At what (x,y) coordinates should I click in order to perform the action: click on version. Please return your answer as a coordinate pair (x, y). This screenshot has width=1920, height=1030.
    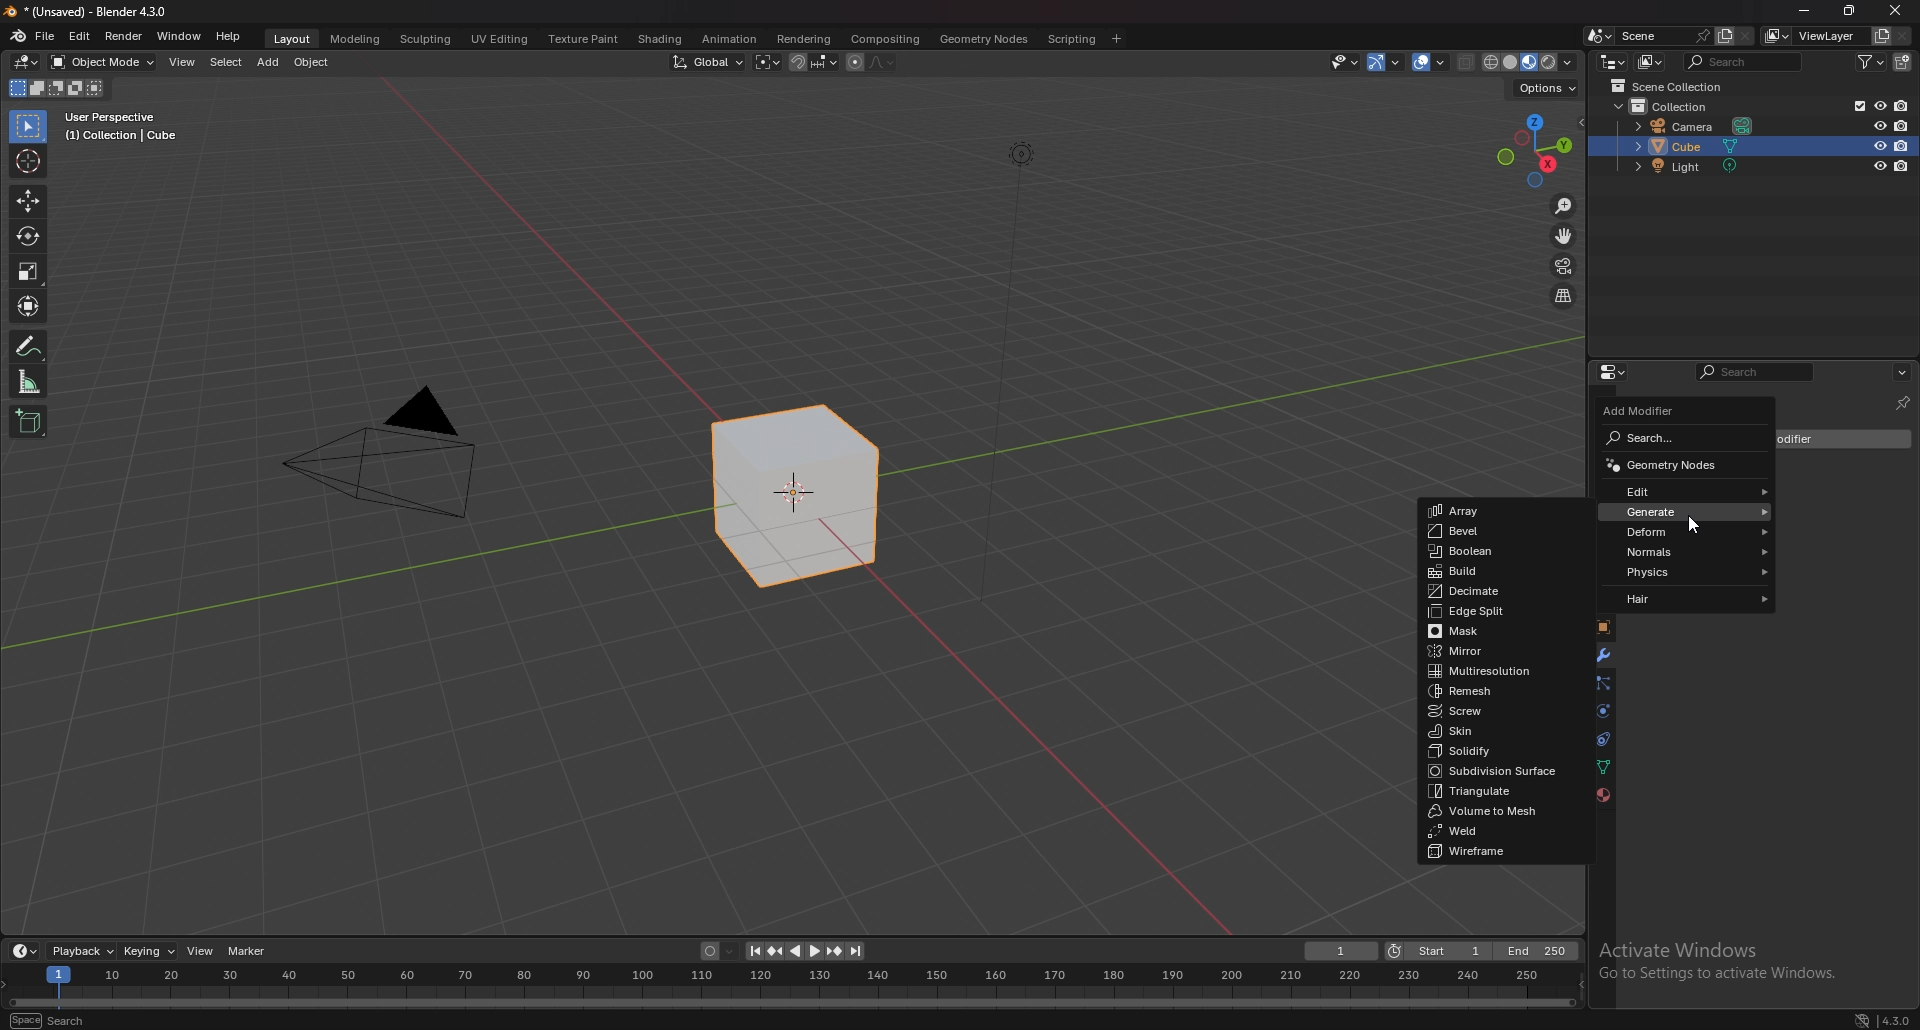
    Looking at the image, I should click on (1896, 1020).